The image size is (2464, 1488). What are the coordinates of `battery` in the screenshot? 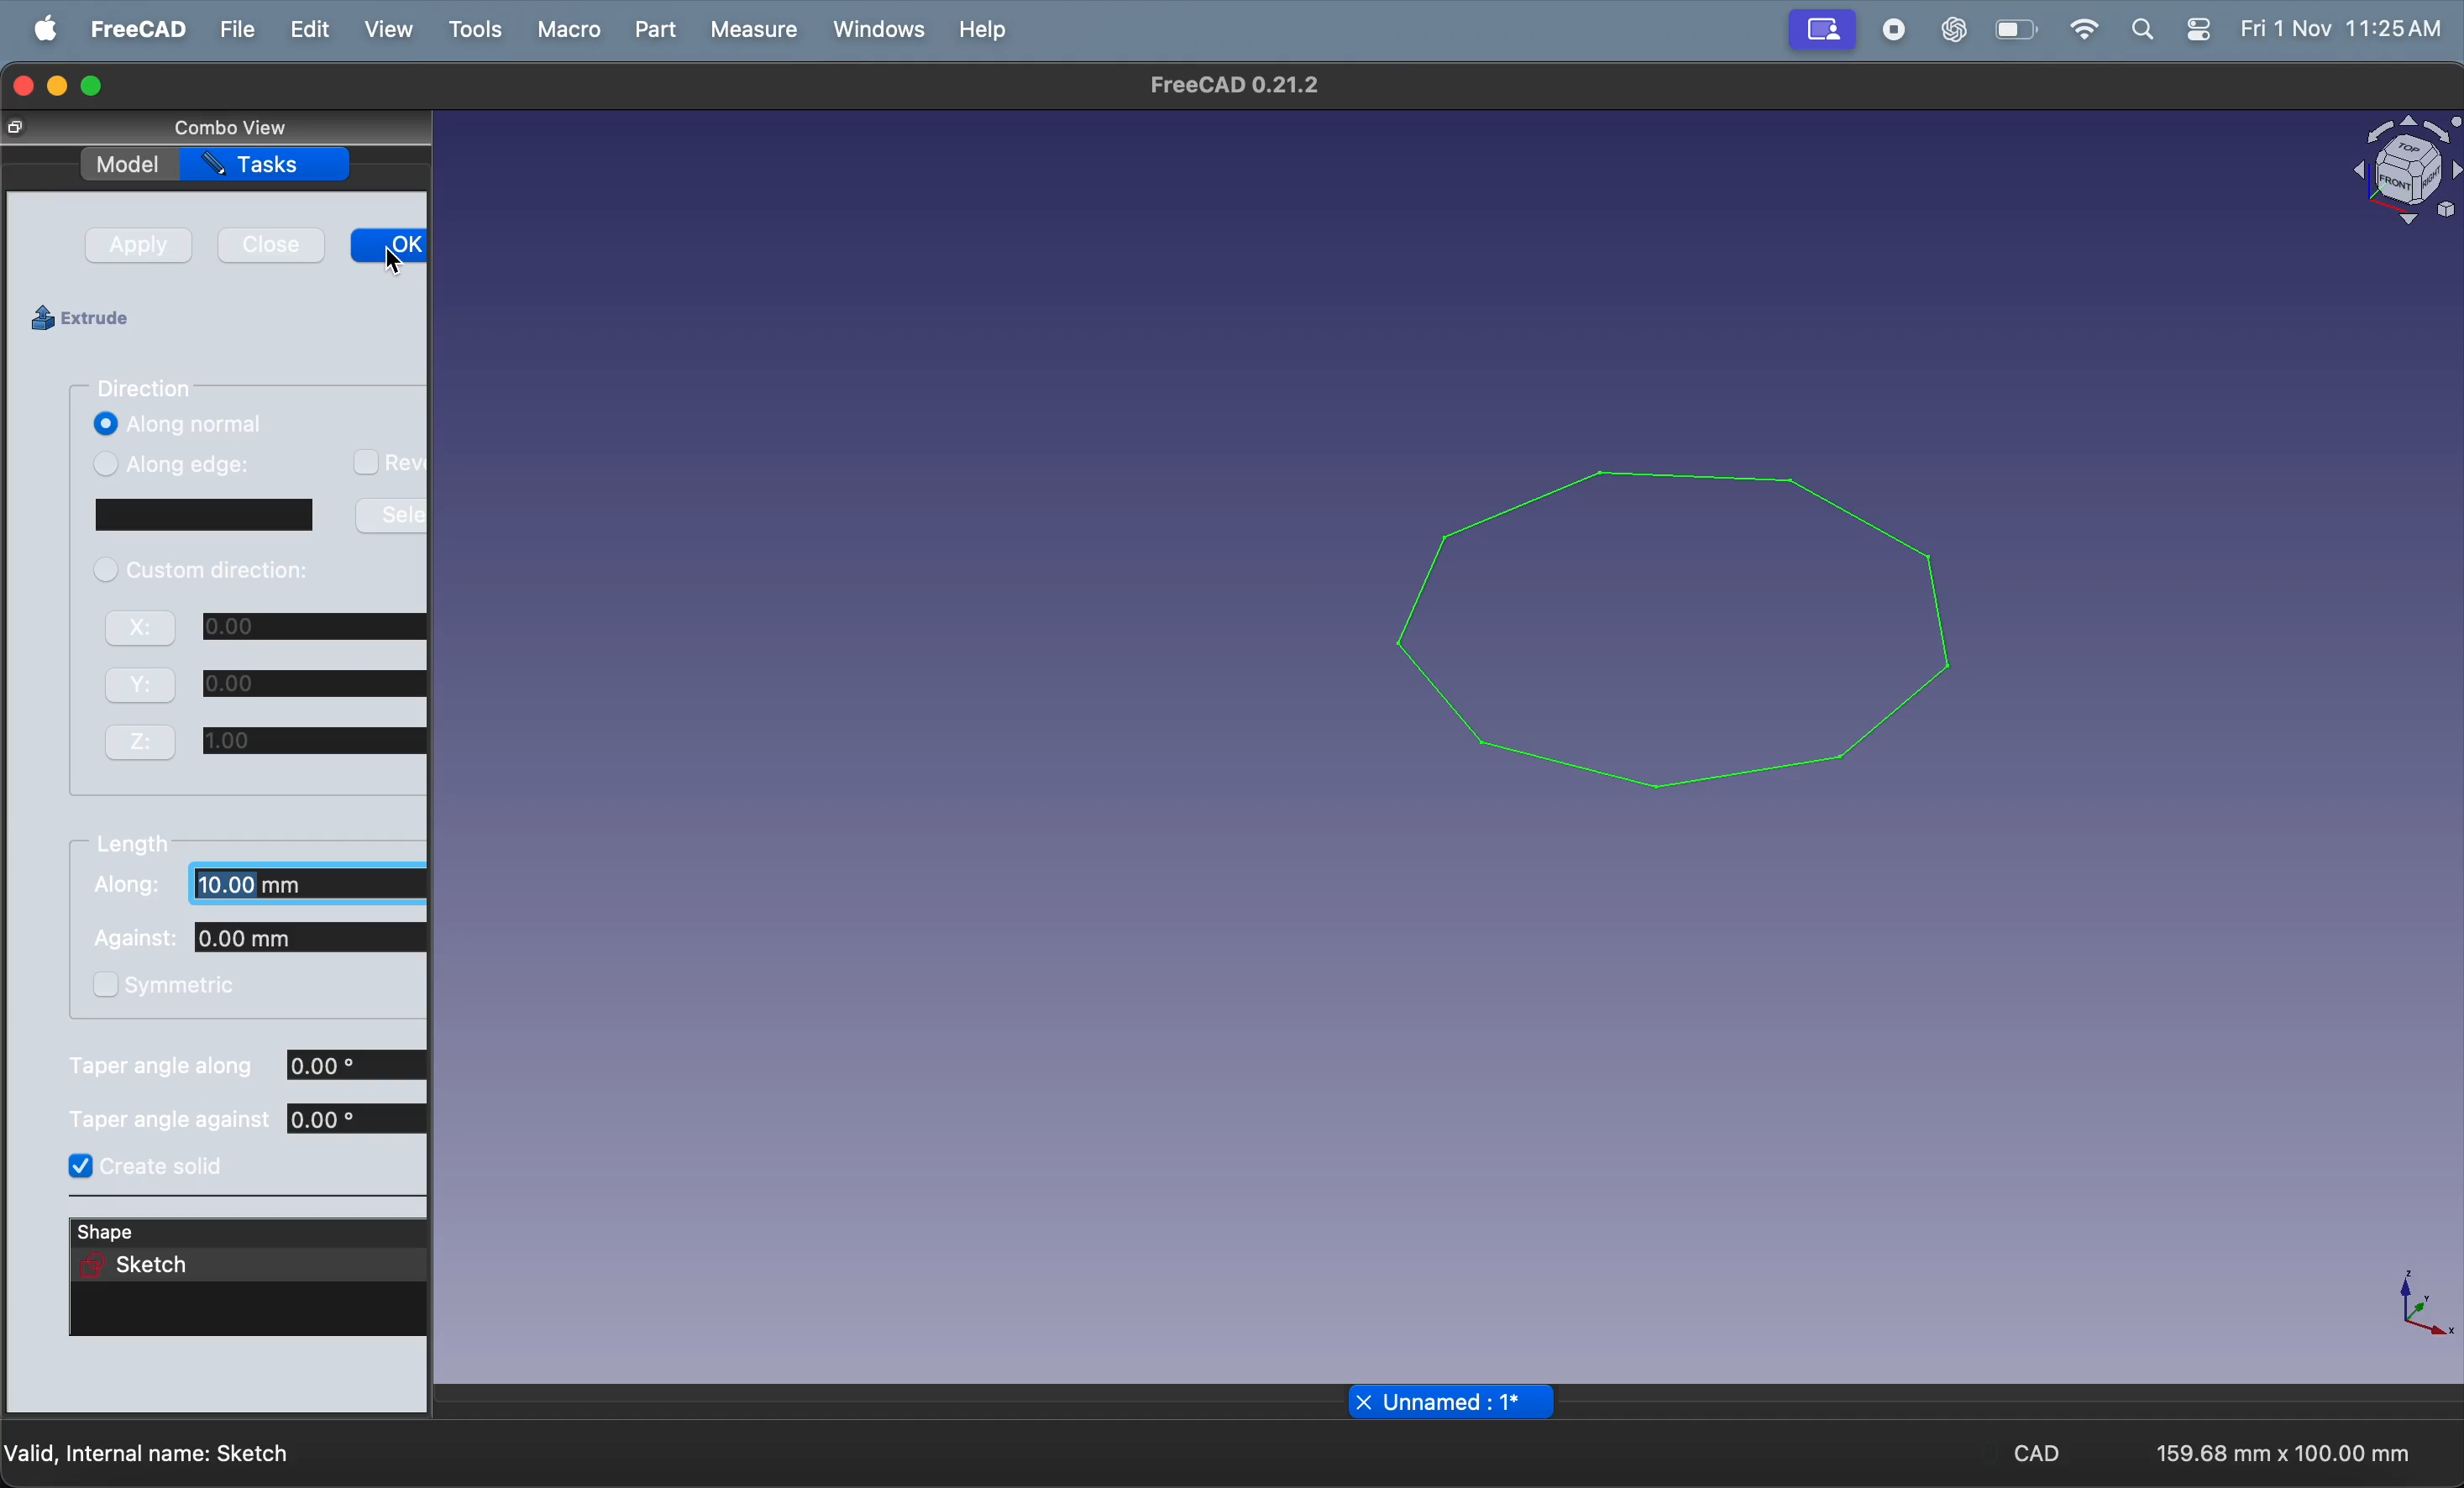 It's located at (2016, 29).